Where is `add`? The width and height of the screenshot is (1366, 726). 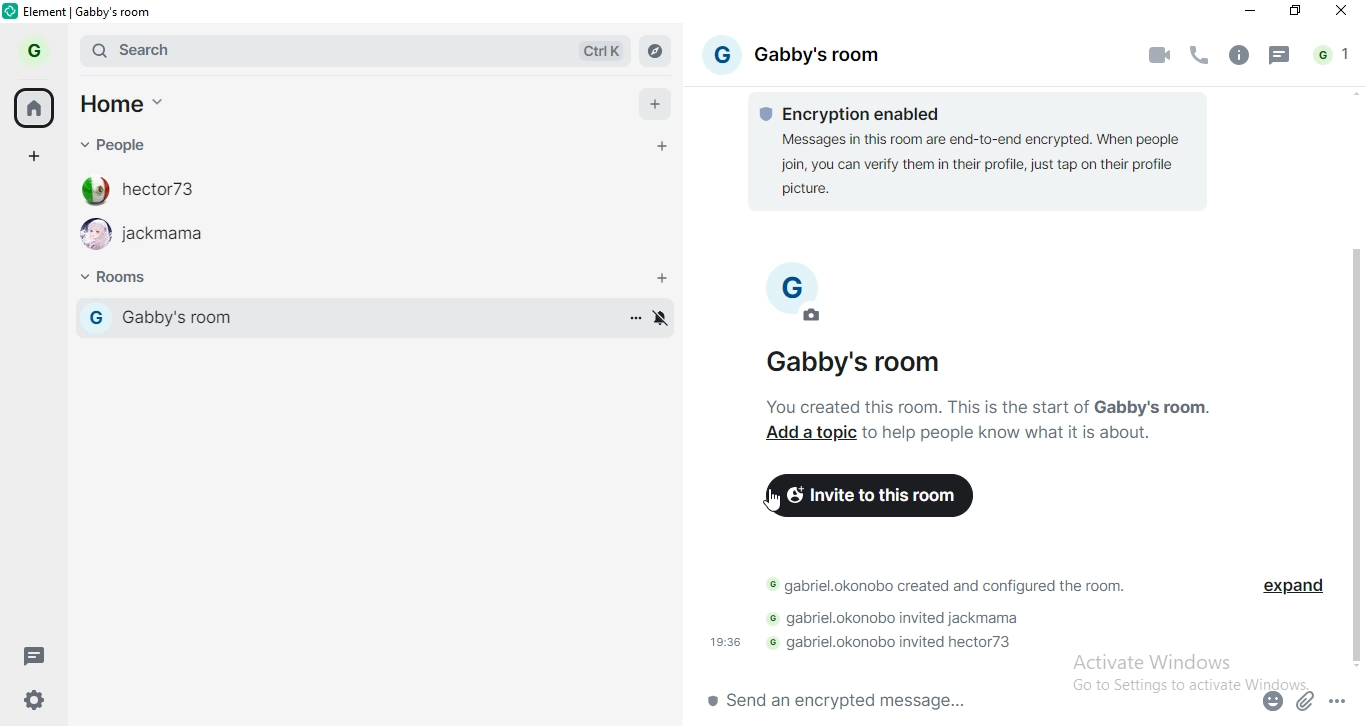
add is located at coordinates (654, 104).